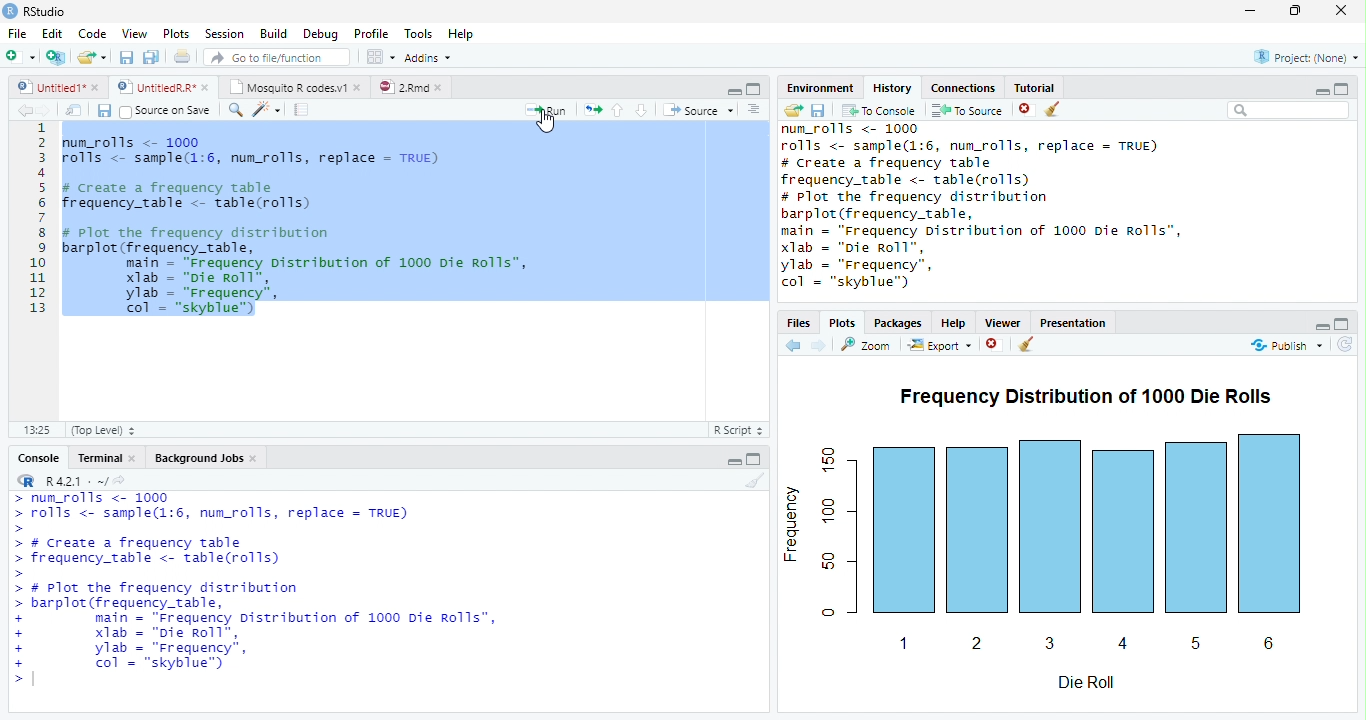 This screenshot has width=1366, height=720. Describe the element at coordinates (829, 511) in the screenshot. I see `100` at that location.